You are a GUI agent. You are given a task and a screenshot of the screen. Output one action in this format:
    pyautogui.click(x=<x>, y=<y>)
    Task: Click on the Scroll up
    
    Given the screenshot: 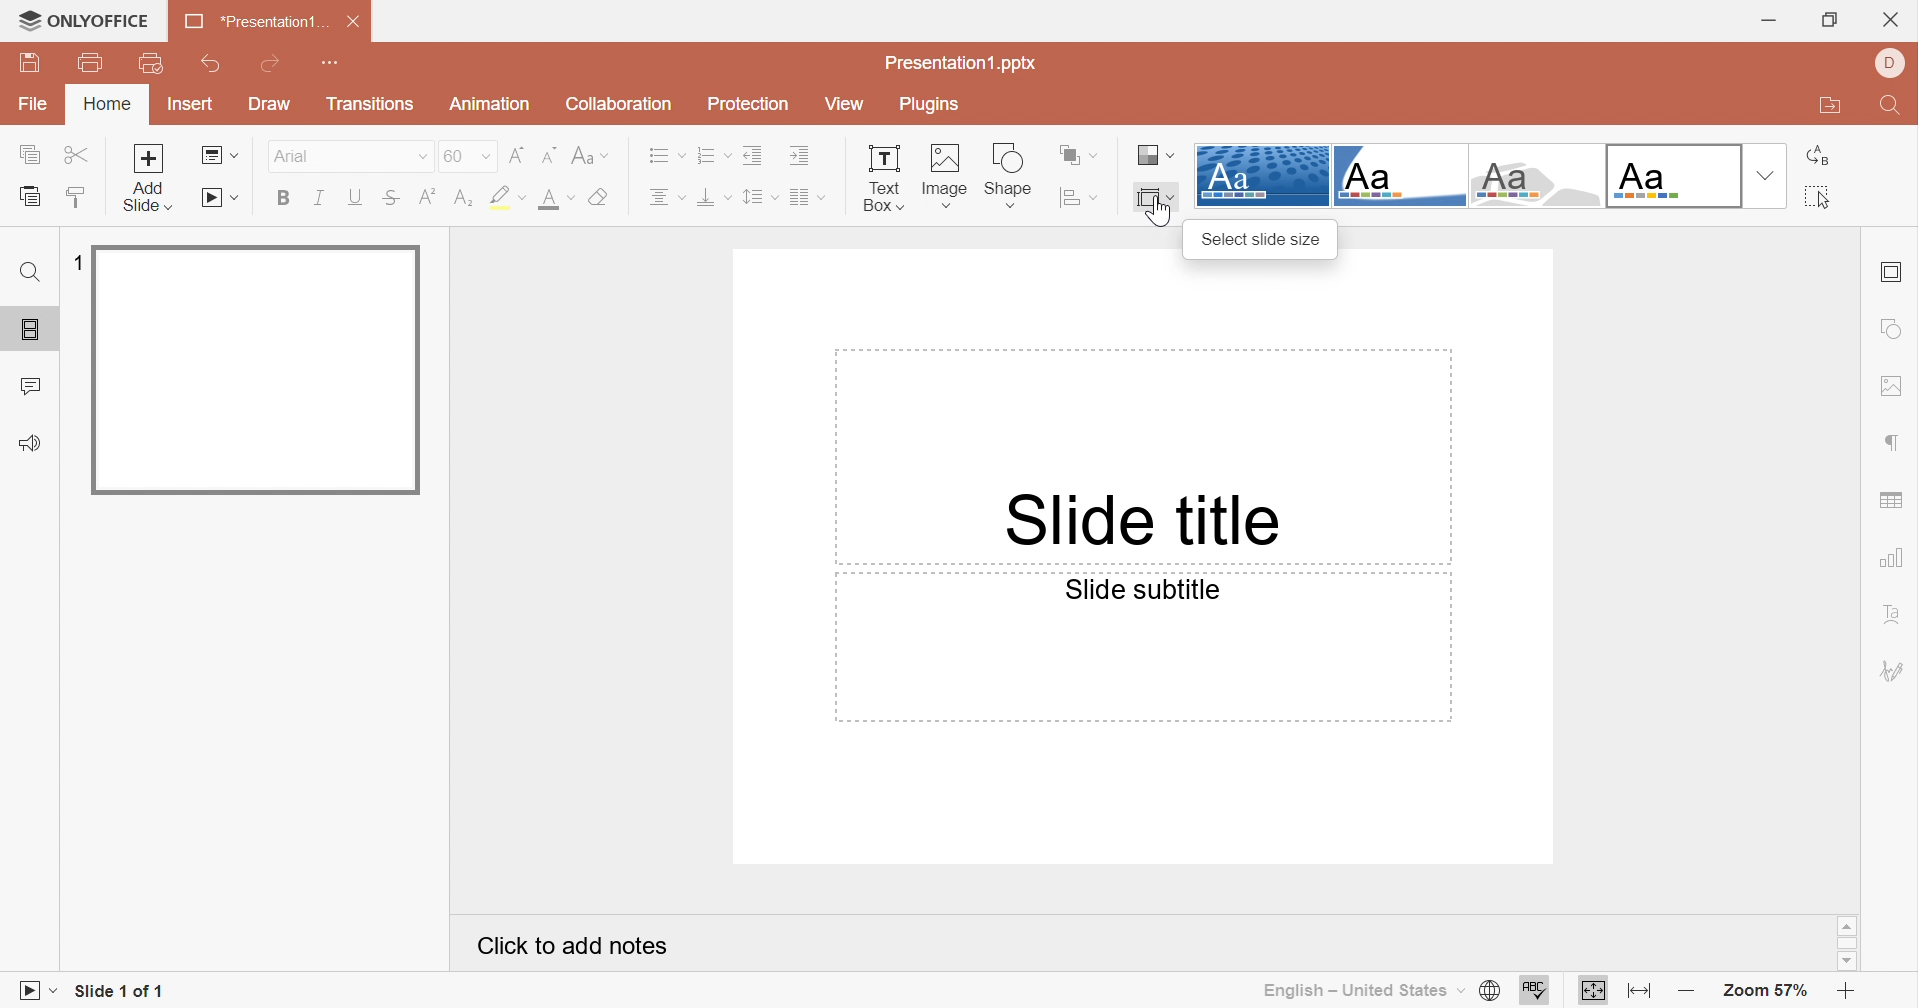 What is the action you would take?
    pyautogui.click(x=1846, y=924)
    